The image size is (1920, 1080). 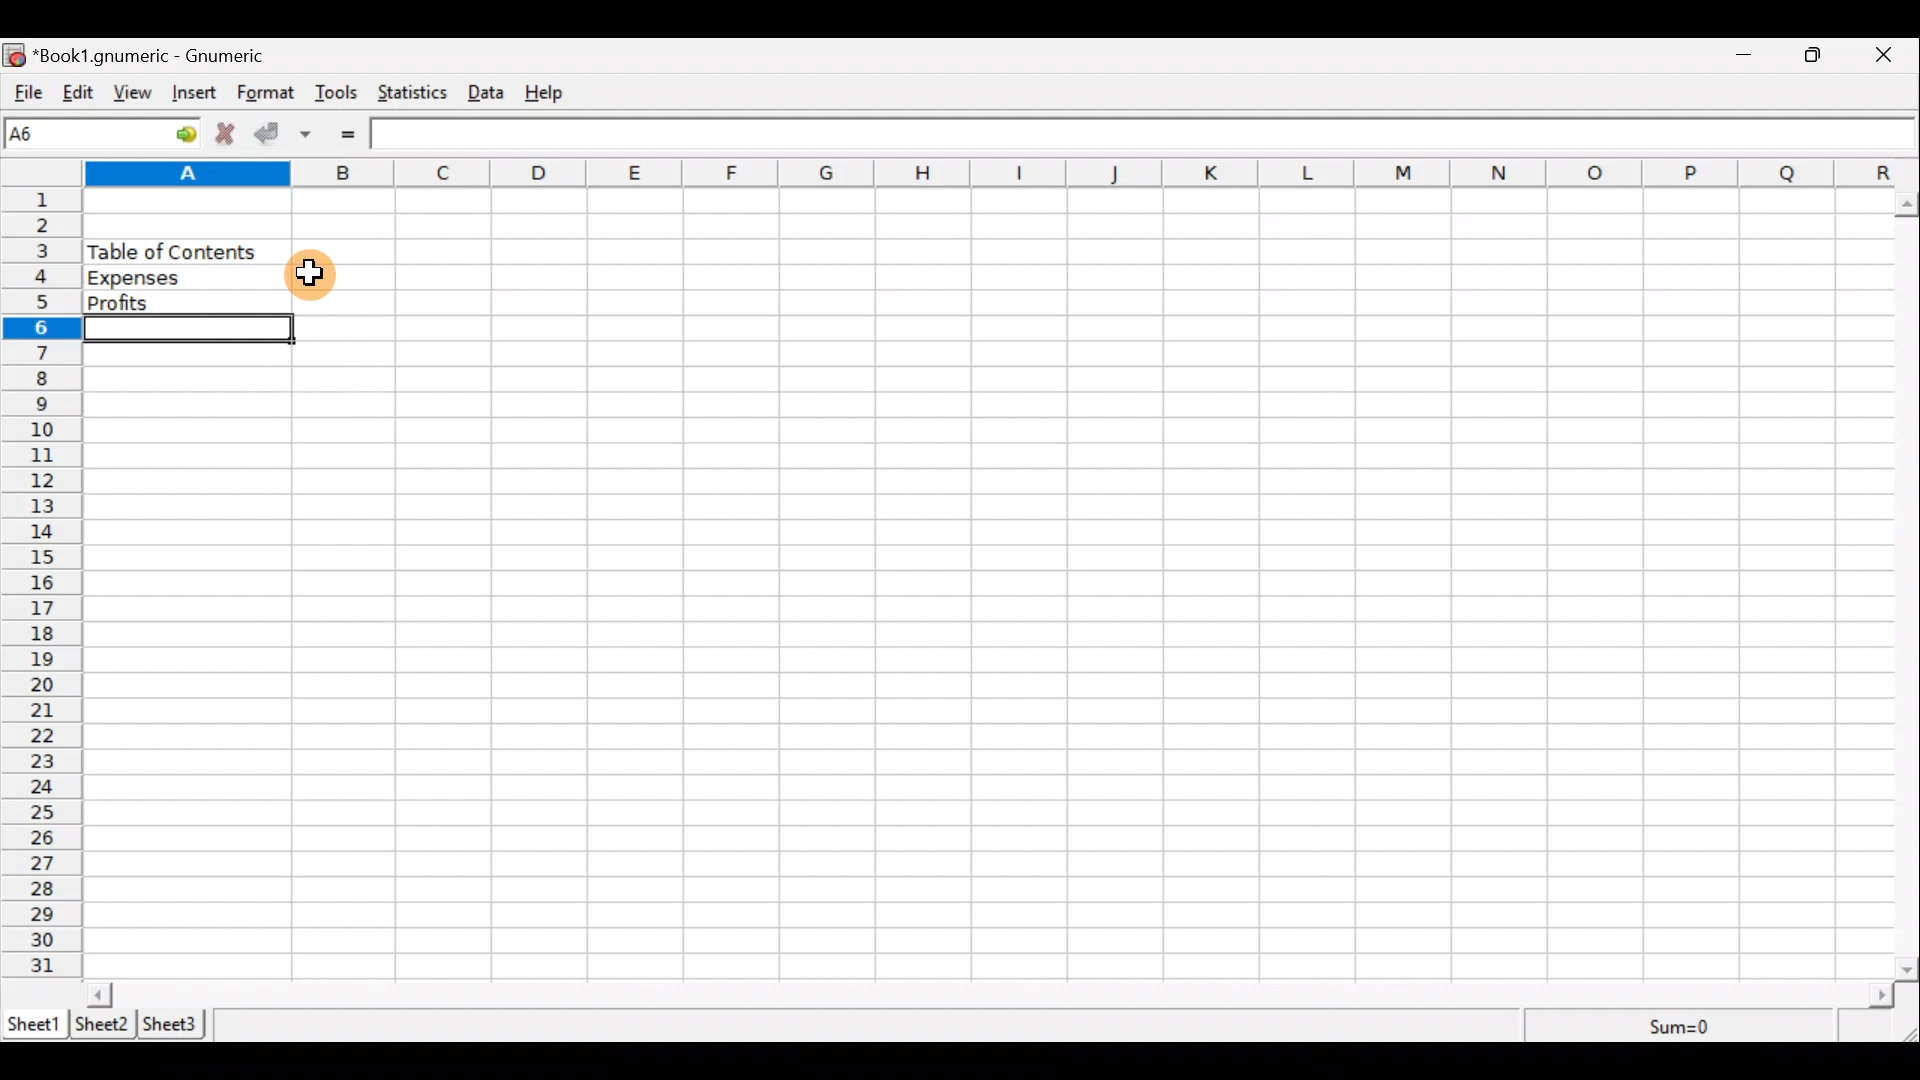 What do you see at coordinates (198, 92) in the screenshot?
I see `Insert` at bounding box center [198, 92].